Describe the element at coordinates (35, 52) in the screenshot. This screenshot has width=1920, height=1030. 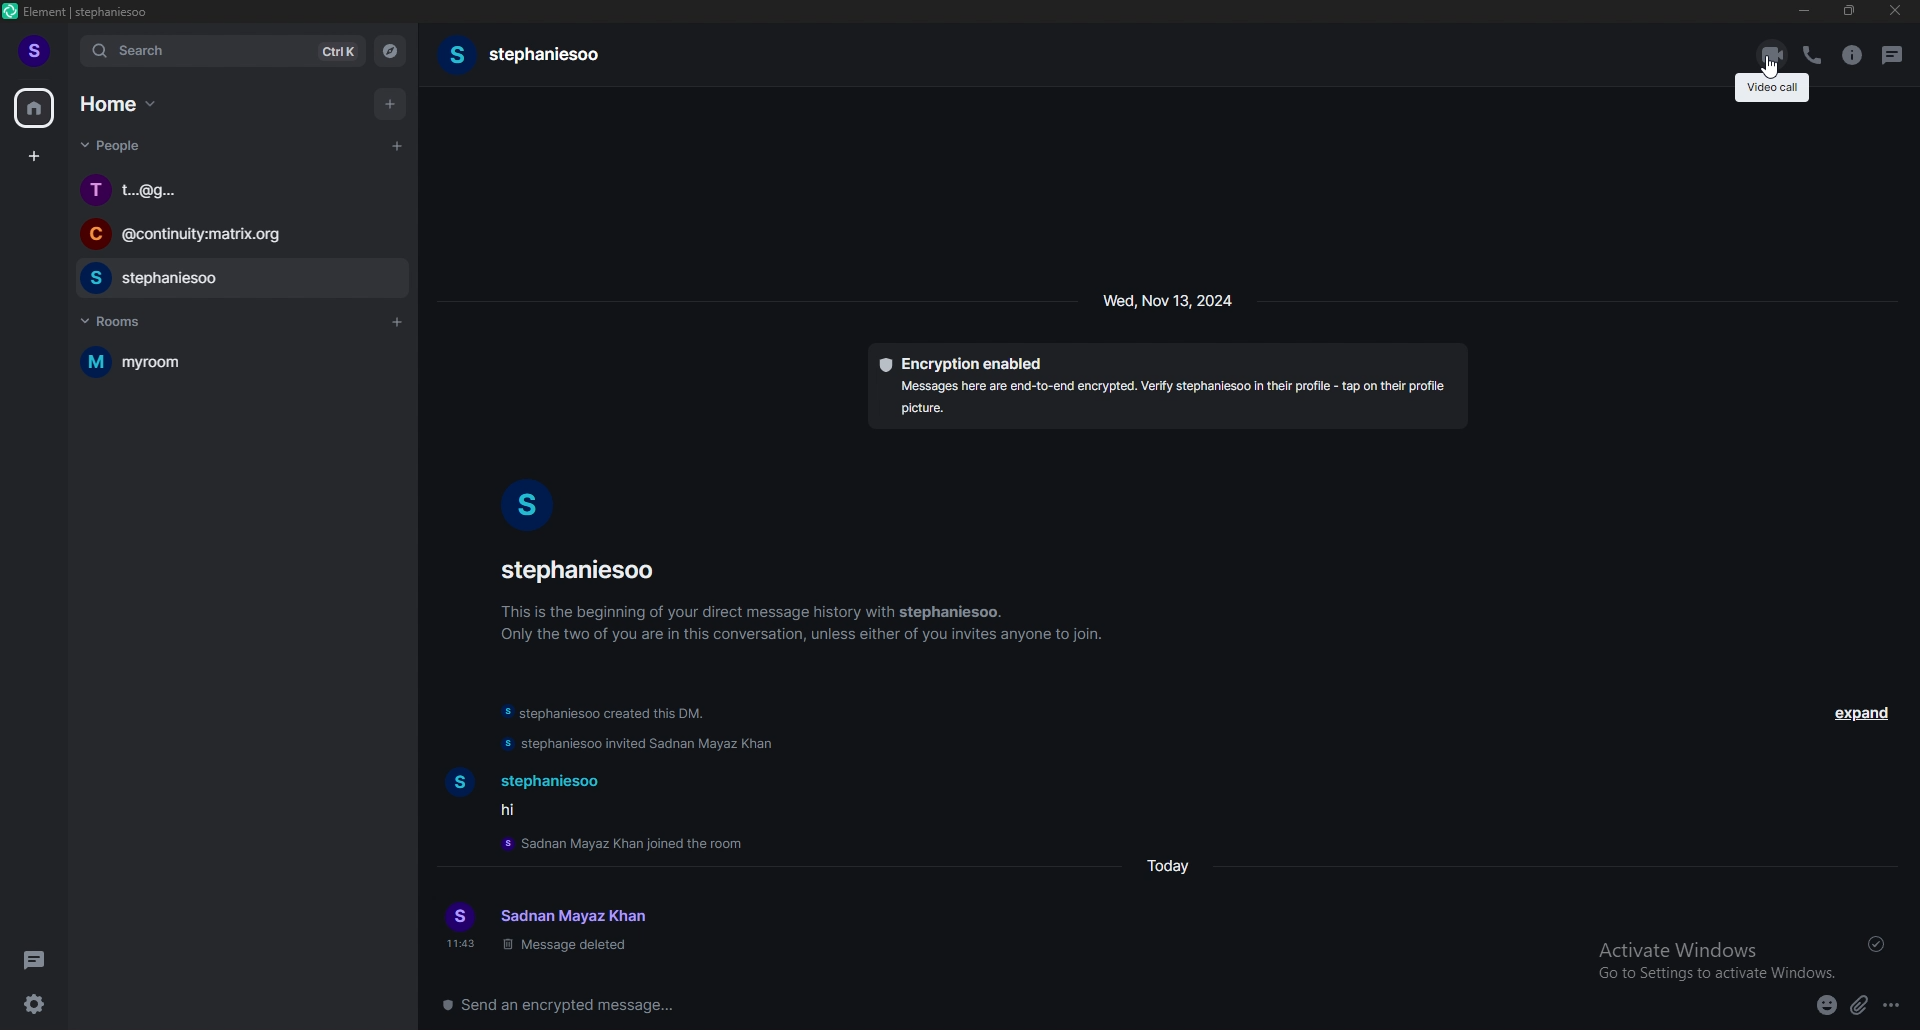
I see `profile` at that location.